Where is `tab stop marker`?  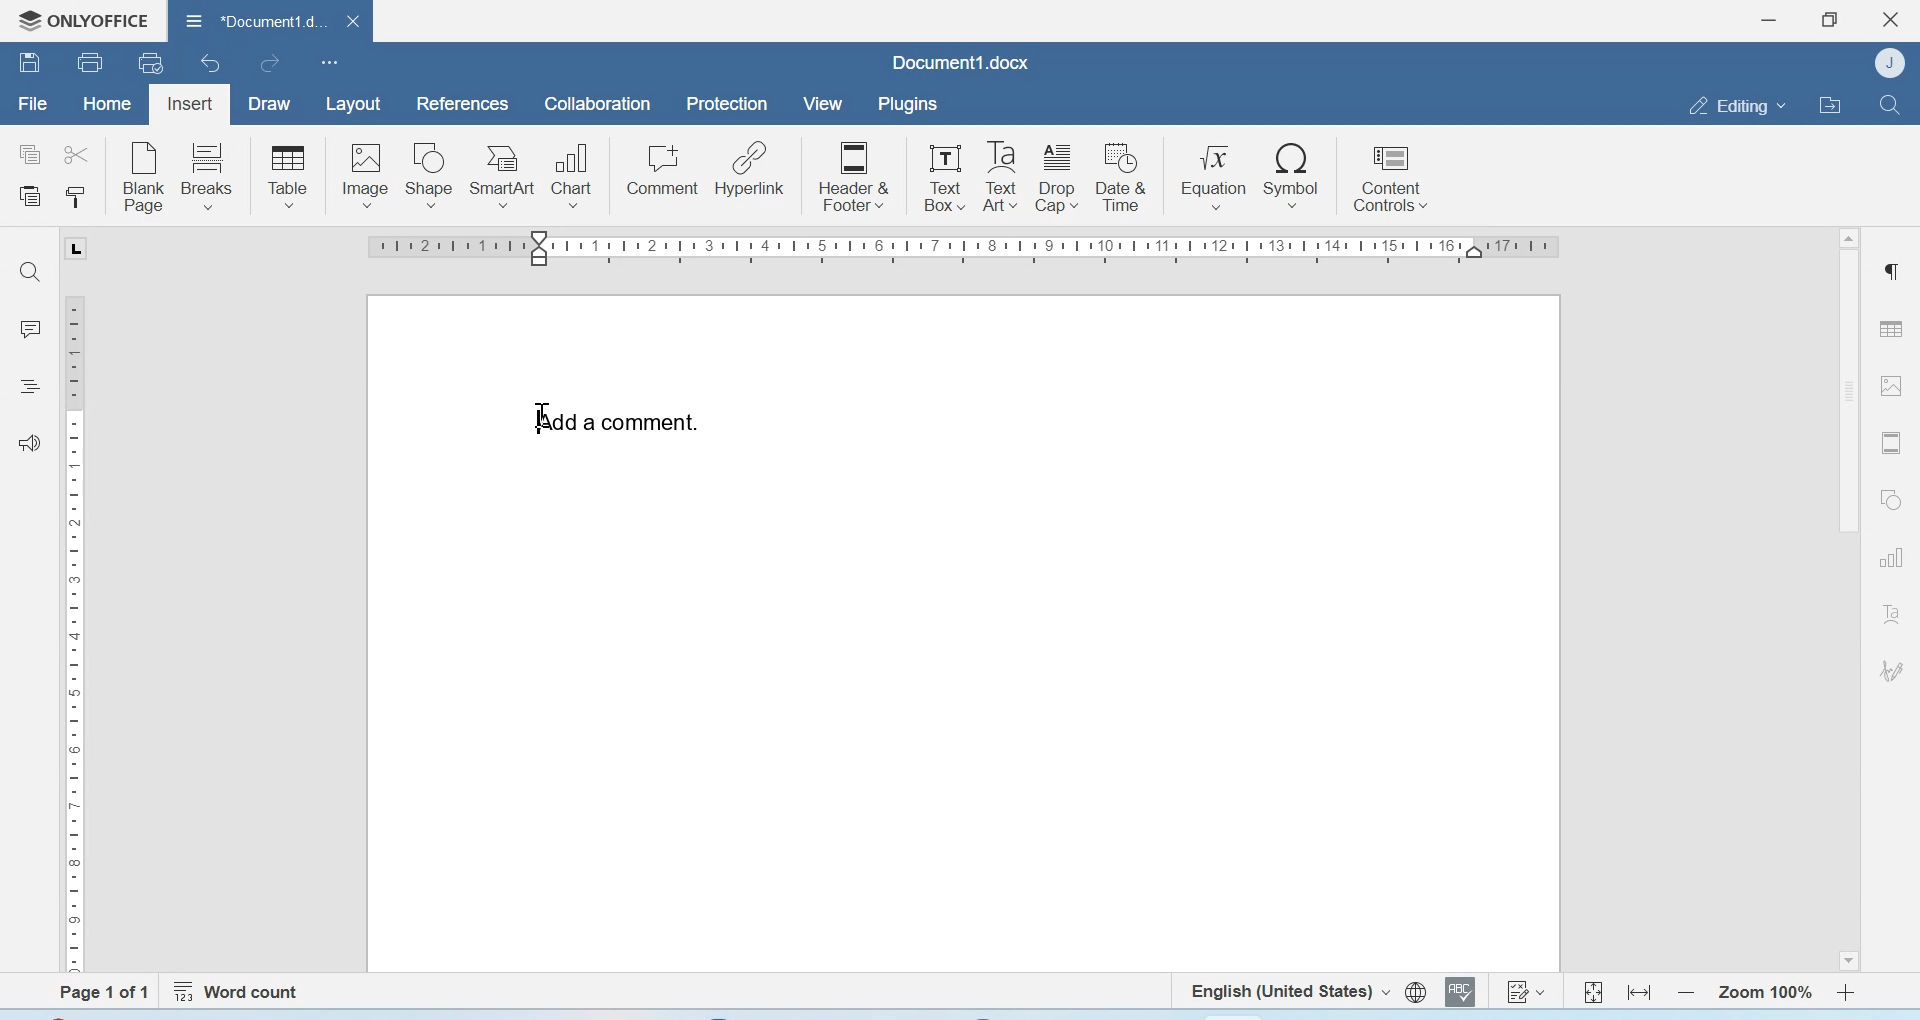
tab stop marker is located at coordinates (80, 248).